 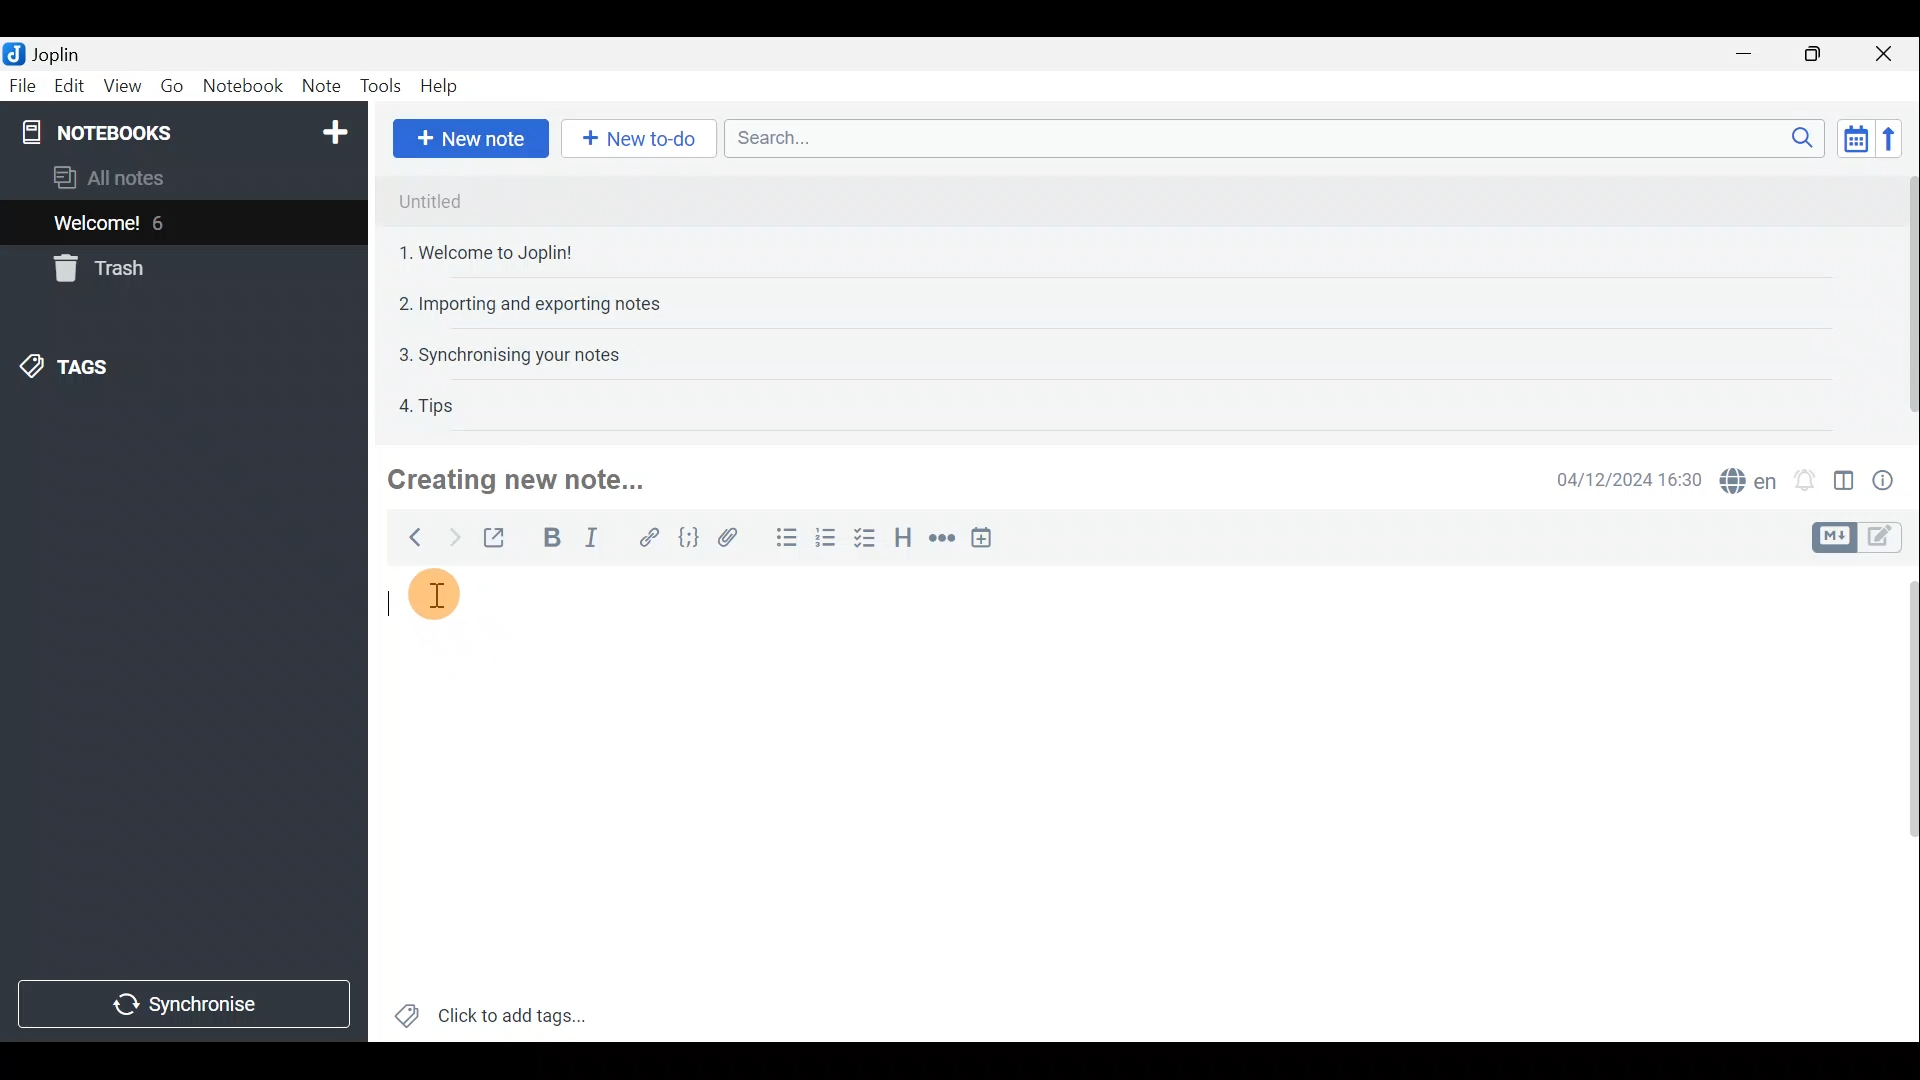 What do you see at coordinates (861, 539) in the screenshot?
I see `Checkbox` at bounding box center [861, 539].